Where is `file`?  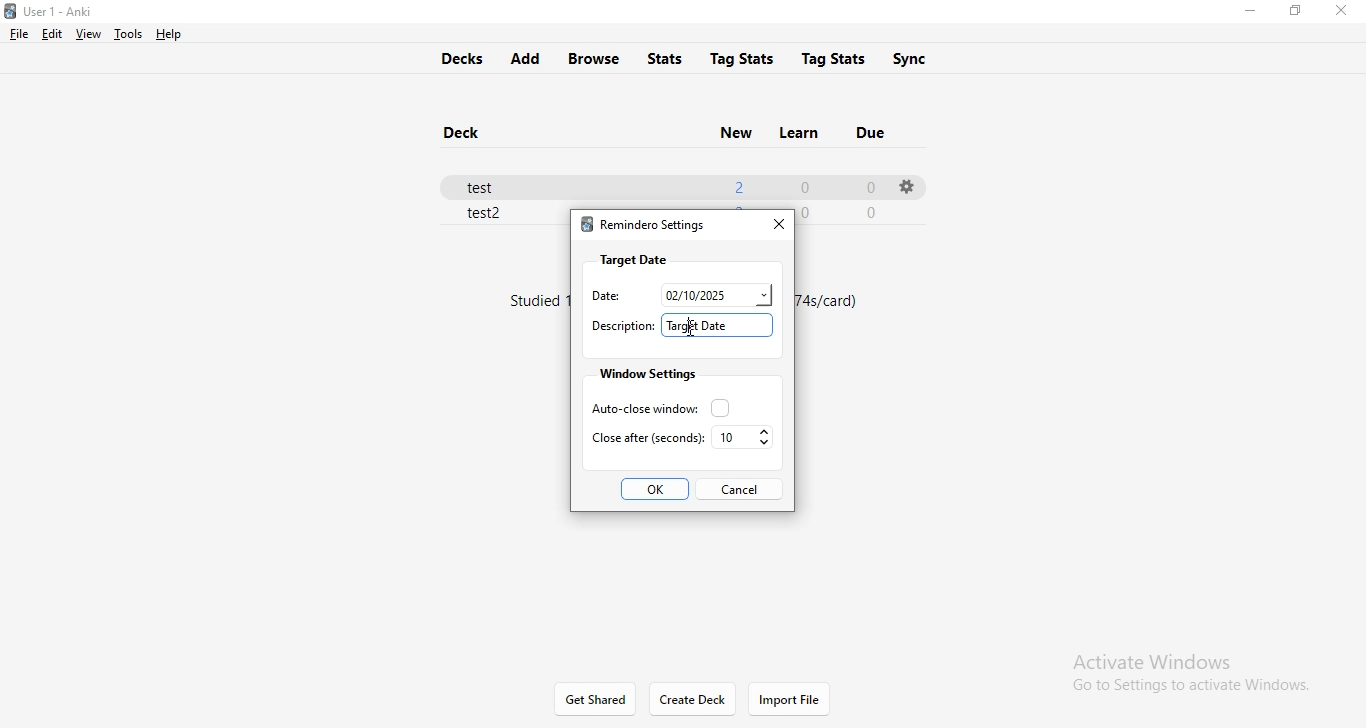
file is located at coordinates (19, 34).